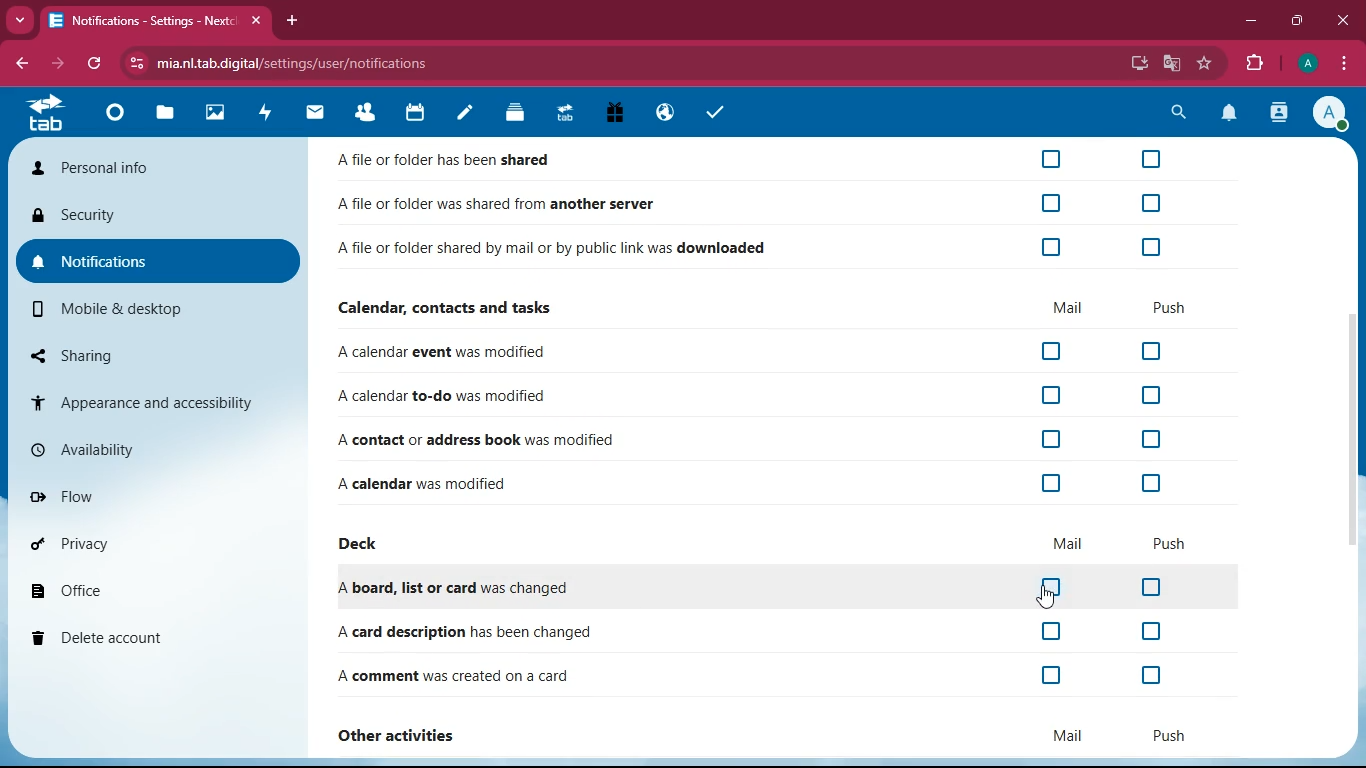 The image size is (1366, 768). Describe the element at coordinates (494, 199) in the screenshot. I see `Afile or folder was shared from another server` at that location.